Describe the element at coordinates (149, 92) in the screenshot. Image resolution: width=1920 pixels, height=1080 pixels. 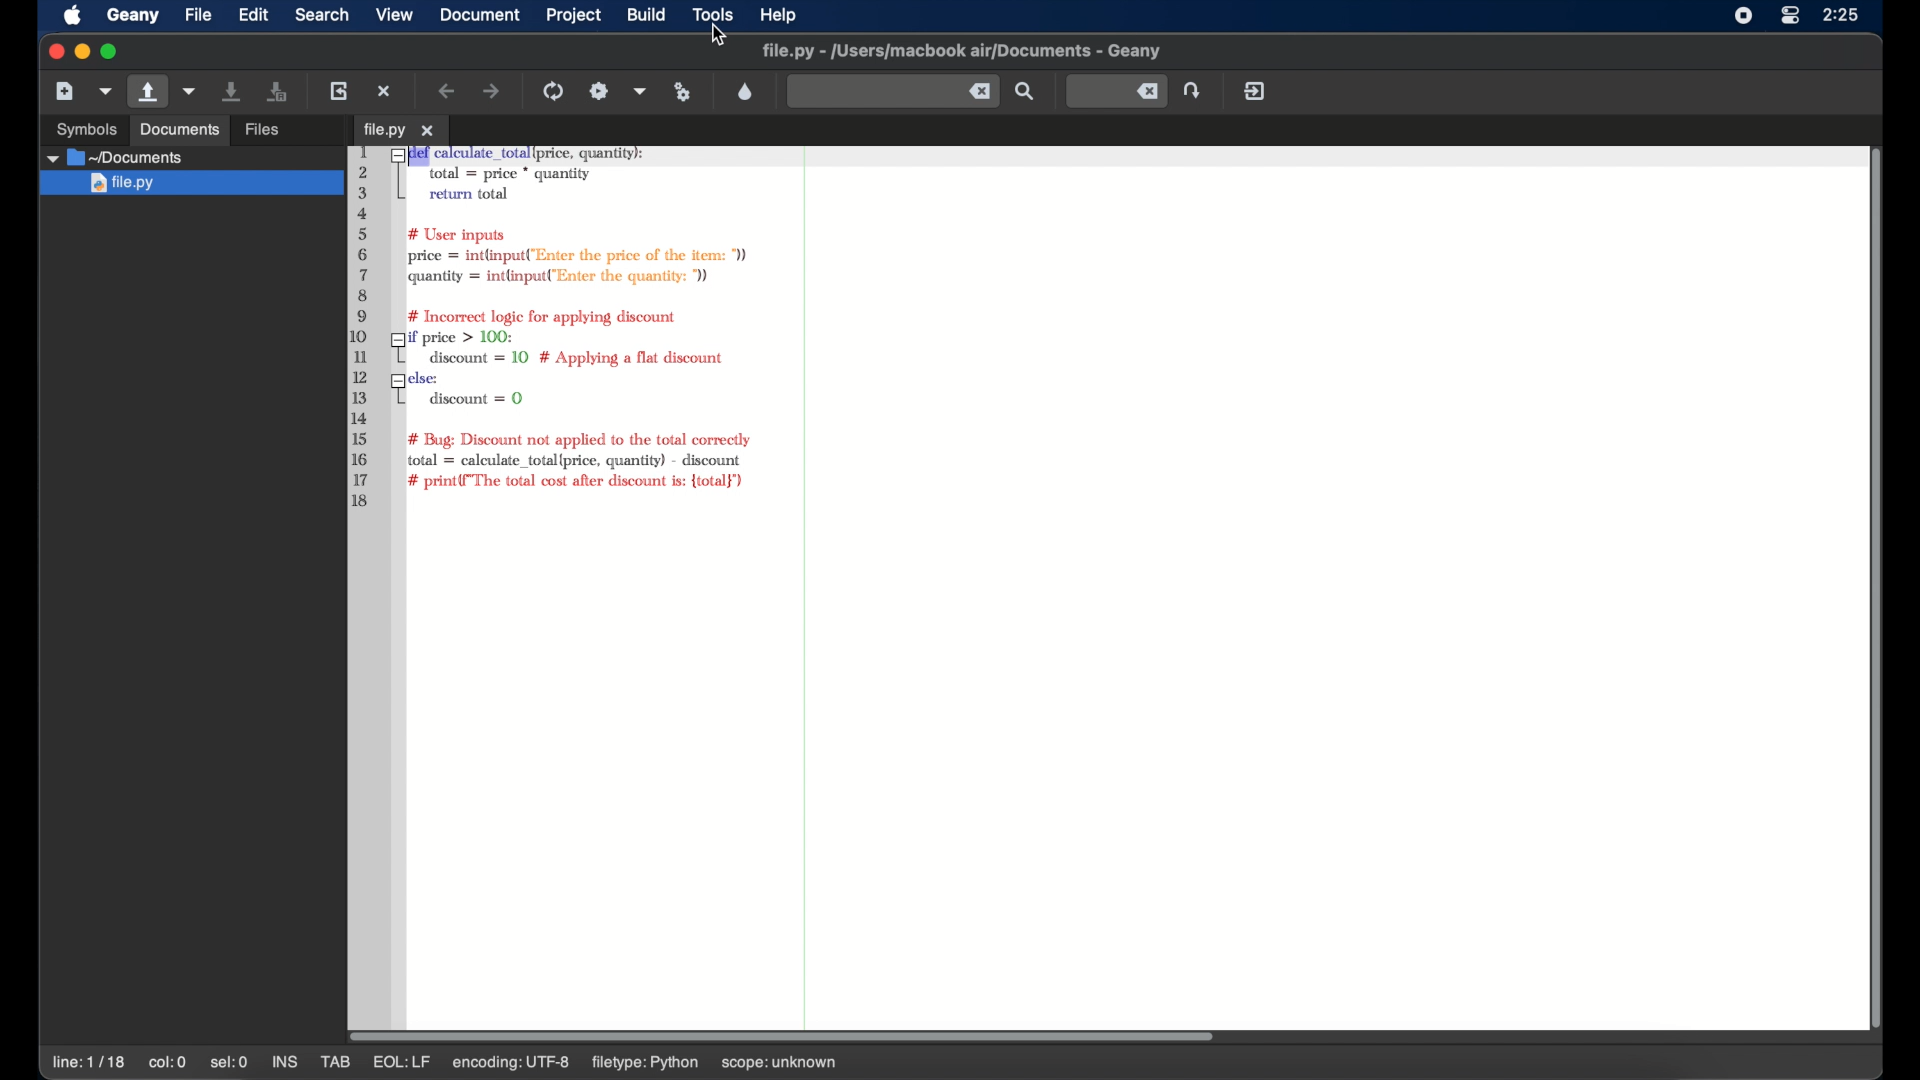
I see `open an existing file` at that location.